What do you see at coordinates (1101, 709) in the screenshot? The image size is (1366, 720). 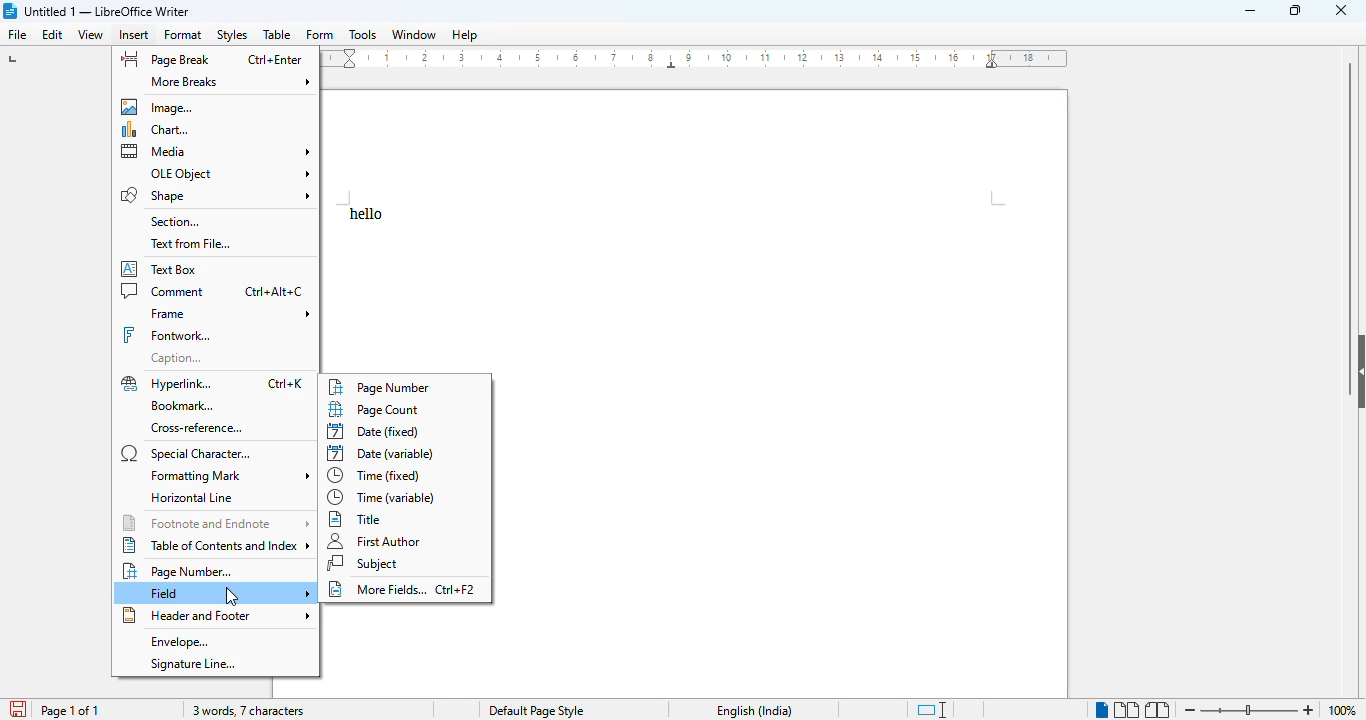 I see `single-page view` at bounding box center [1101, 709].